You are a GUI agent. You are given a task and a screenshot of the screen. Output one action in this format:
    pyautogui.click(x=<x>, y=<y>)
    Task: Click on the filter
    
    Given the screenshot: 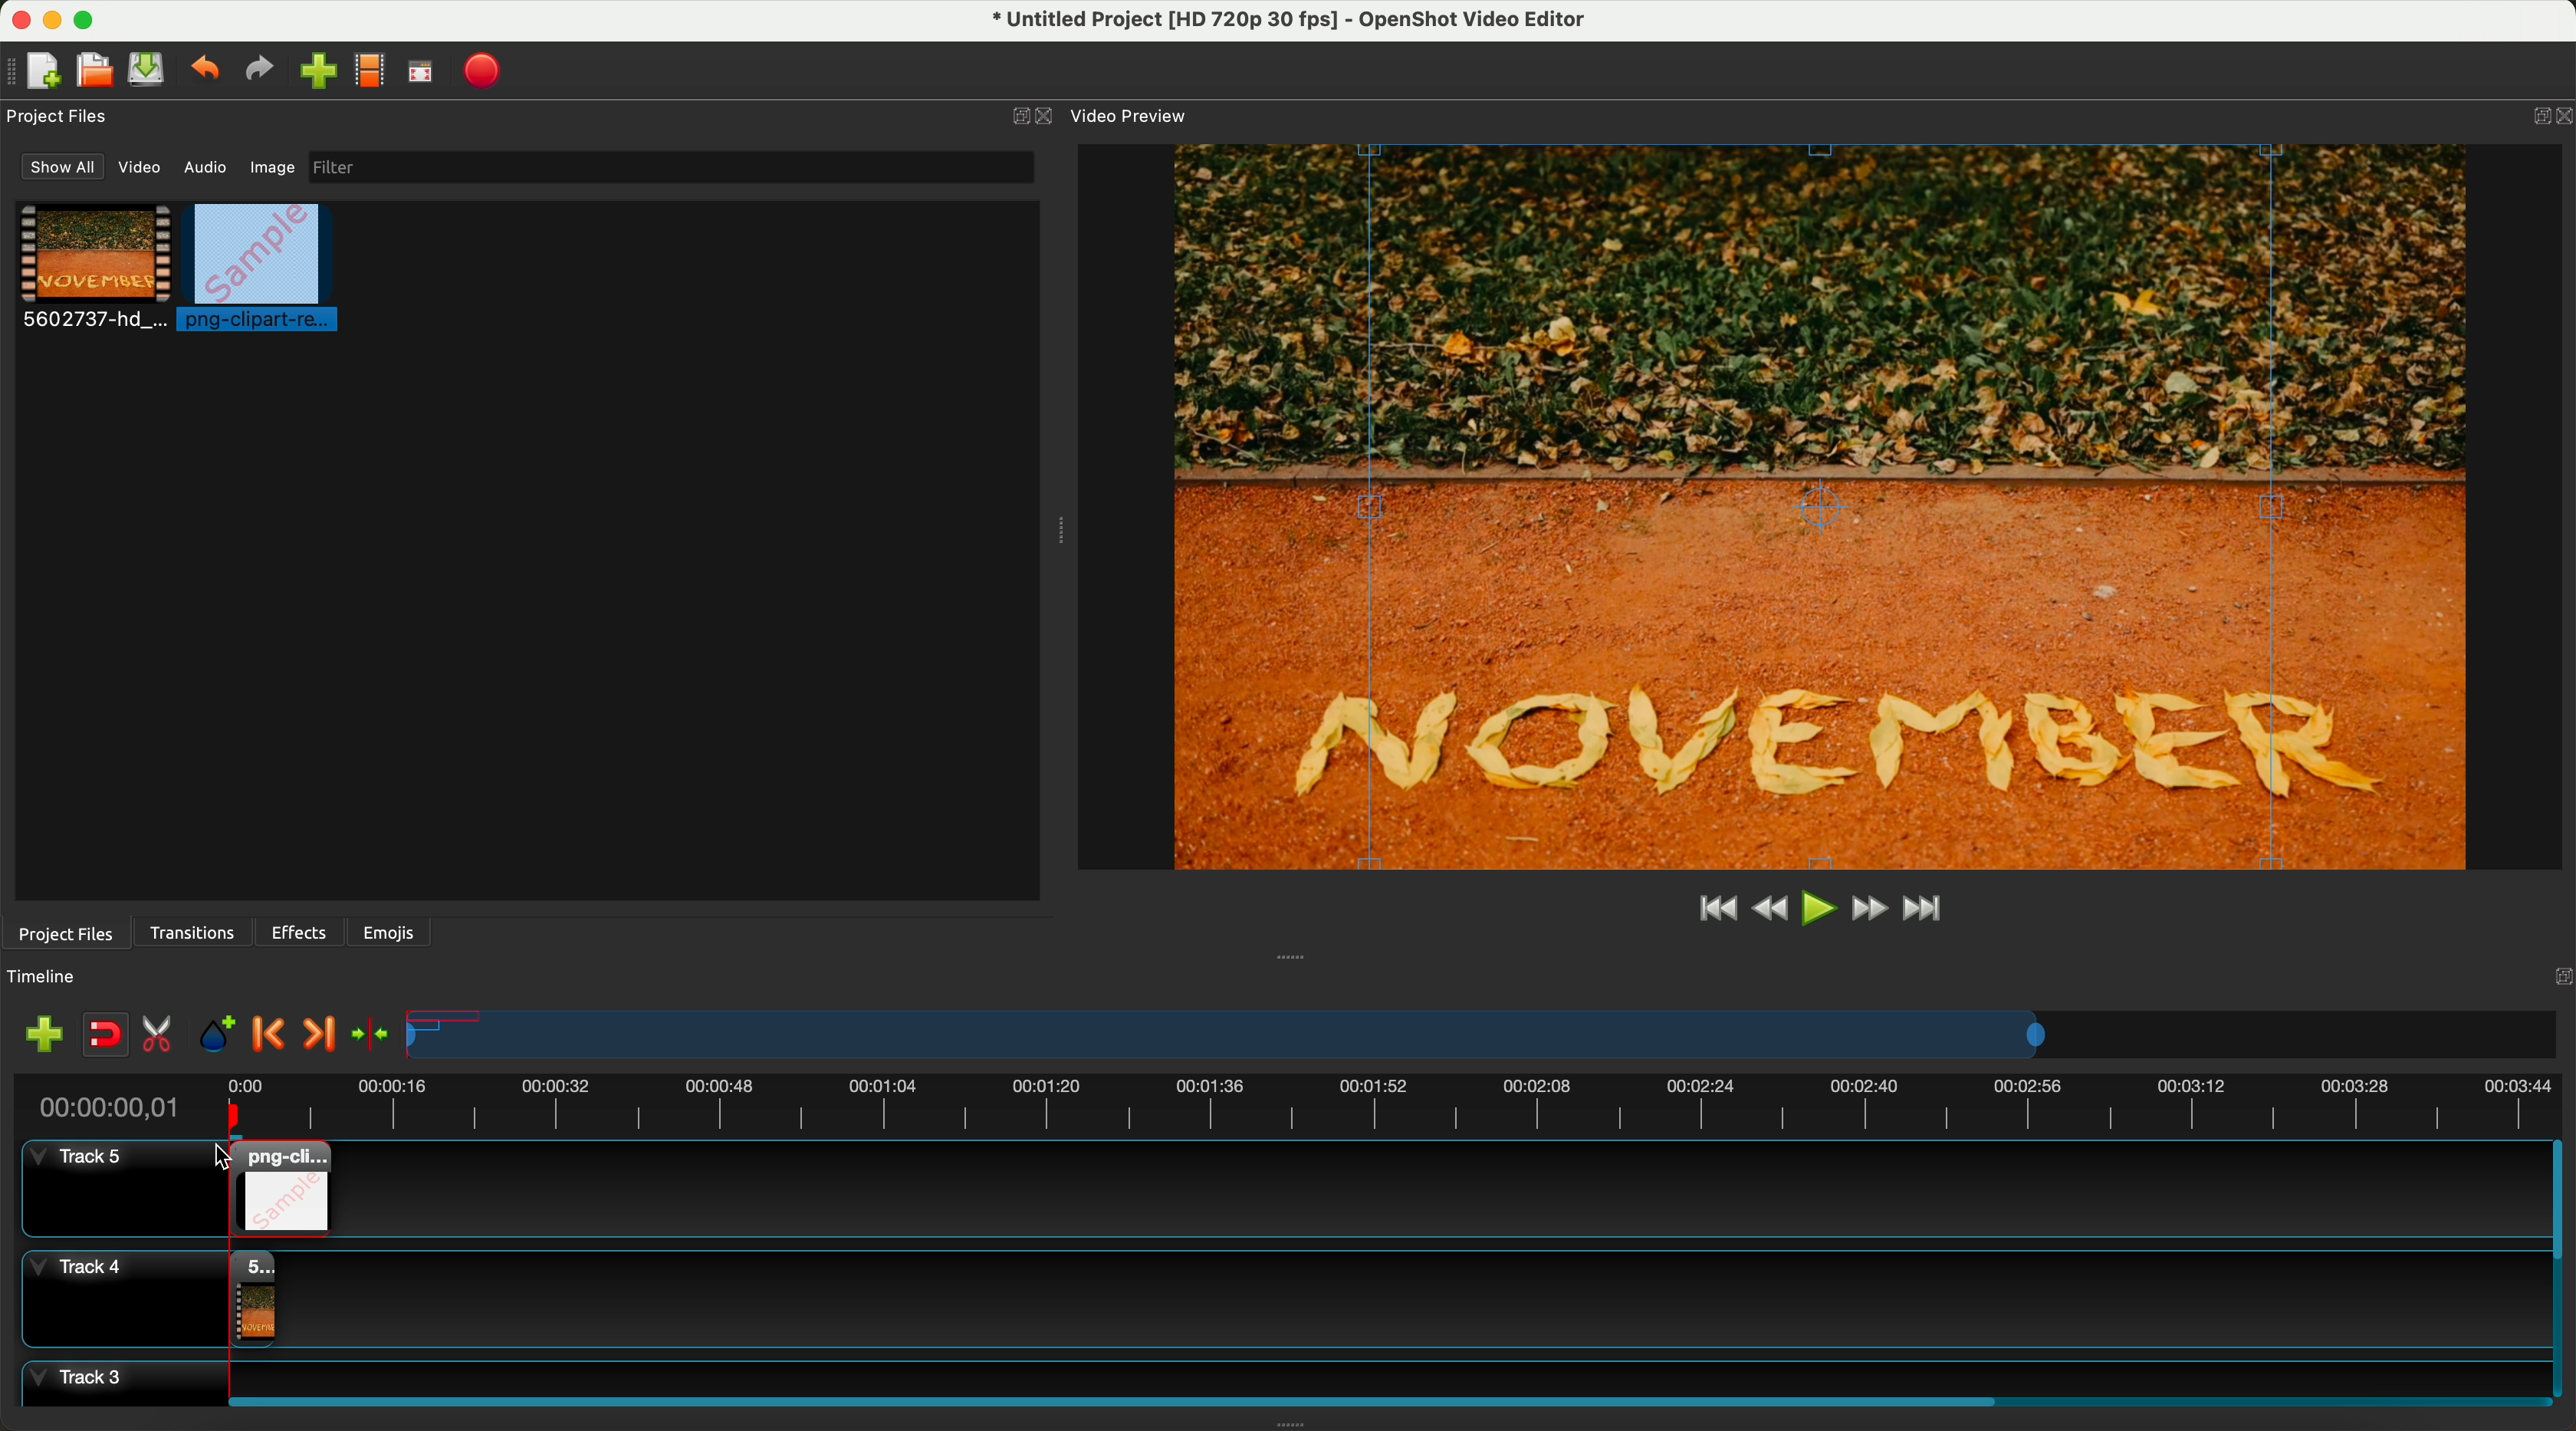 What is the action you would take?
    pyautogui.click(x=666, y=167)
    